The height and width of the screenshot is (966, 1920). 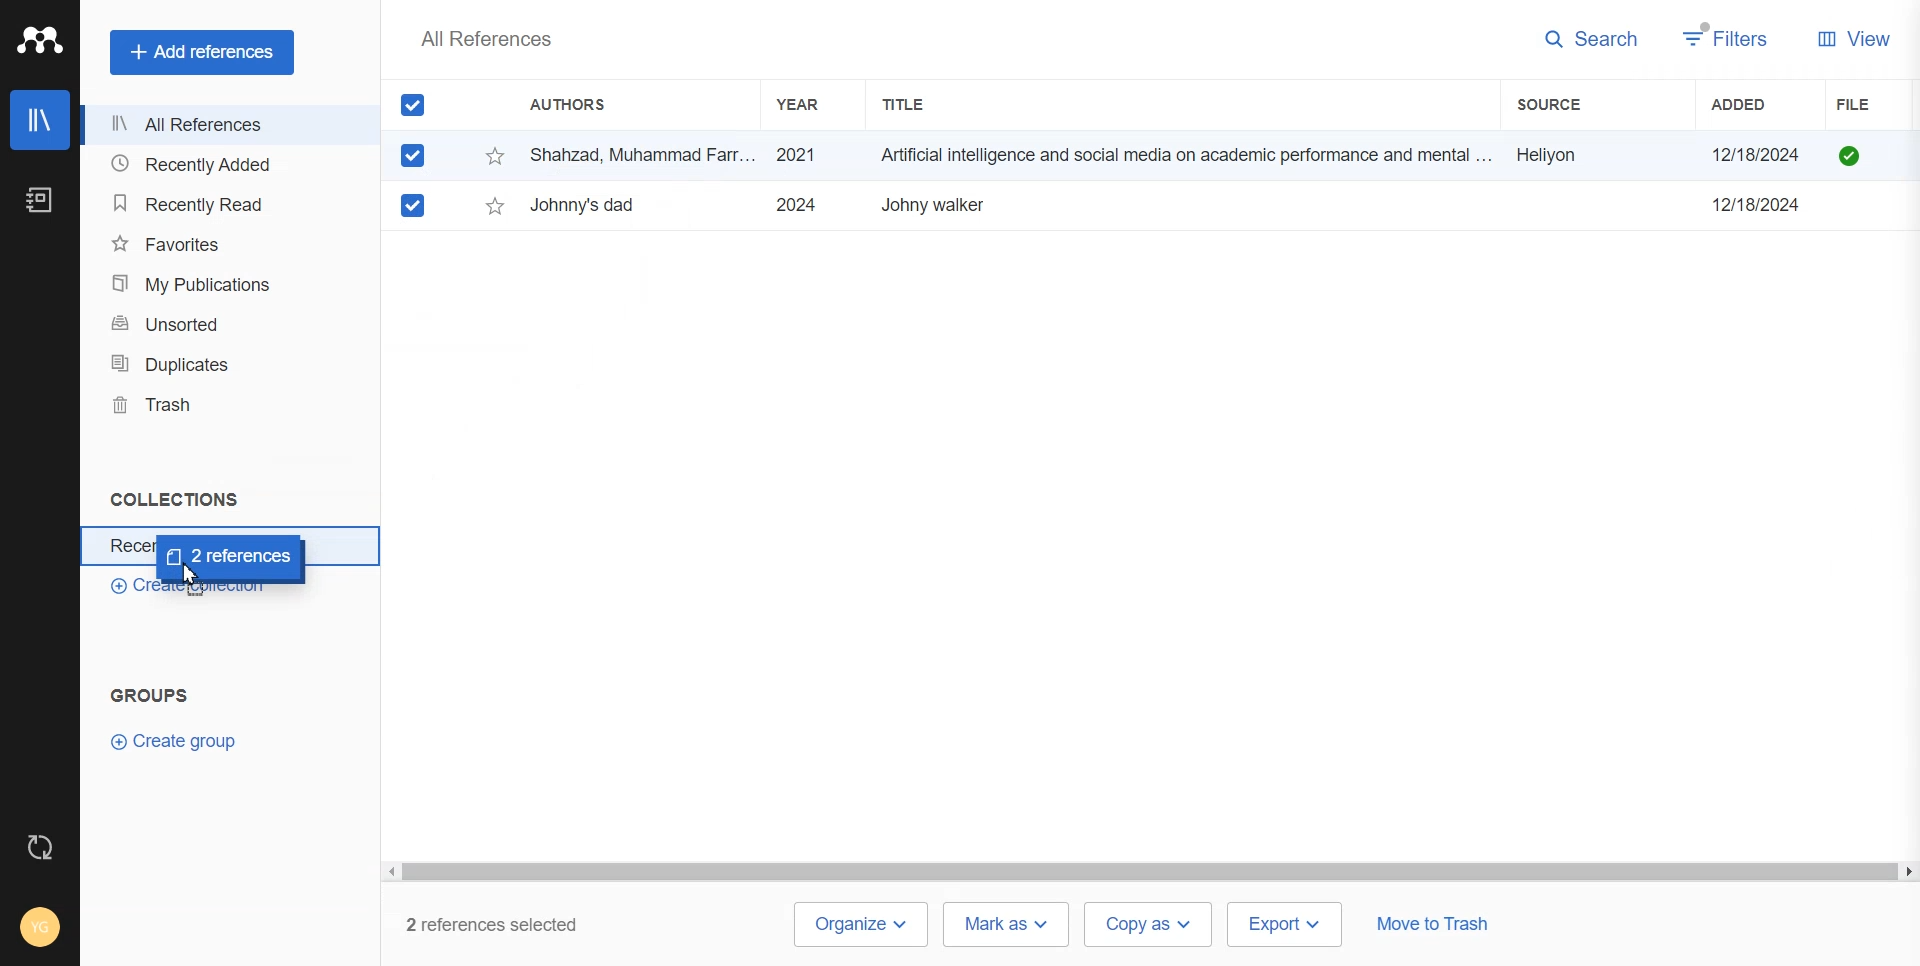 What do you see at coordinates (222, 404) in the screenshot?
I see `Trash` at bounding box center [222, 404].